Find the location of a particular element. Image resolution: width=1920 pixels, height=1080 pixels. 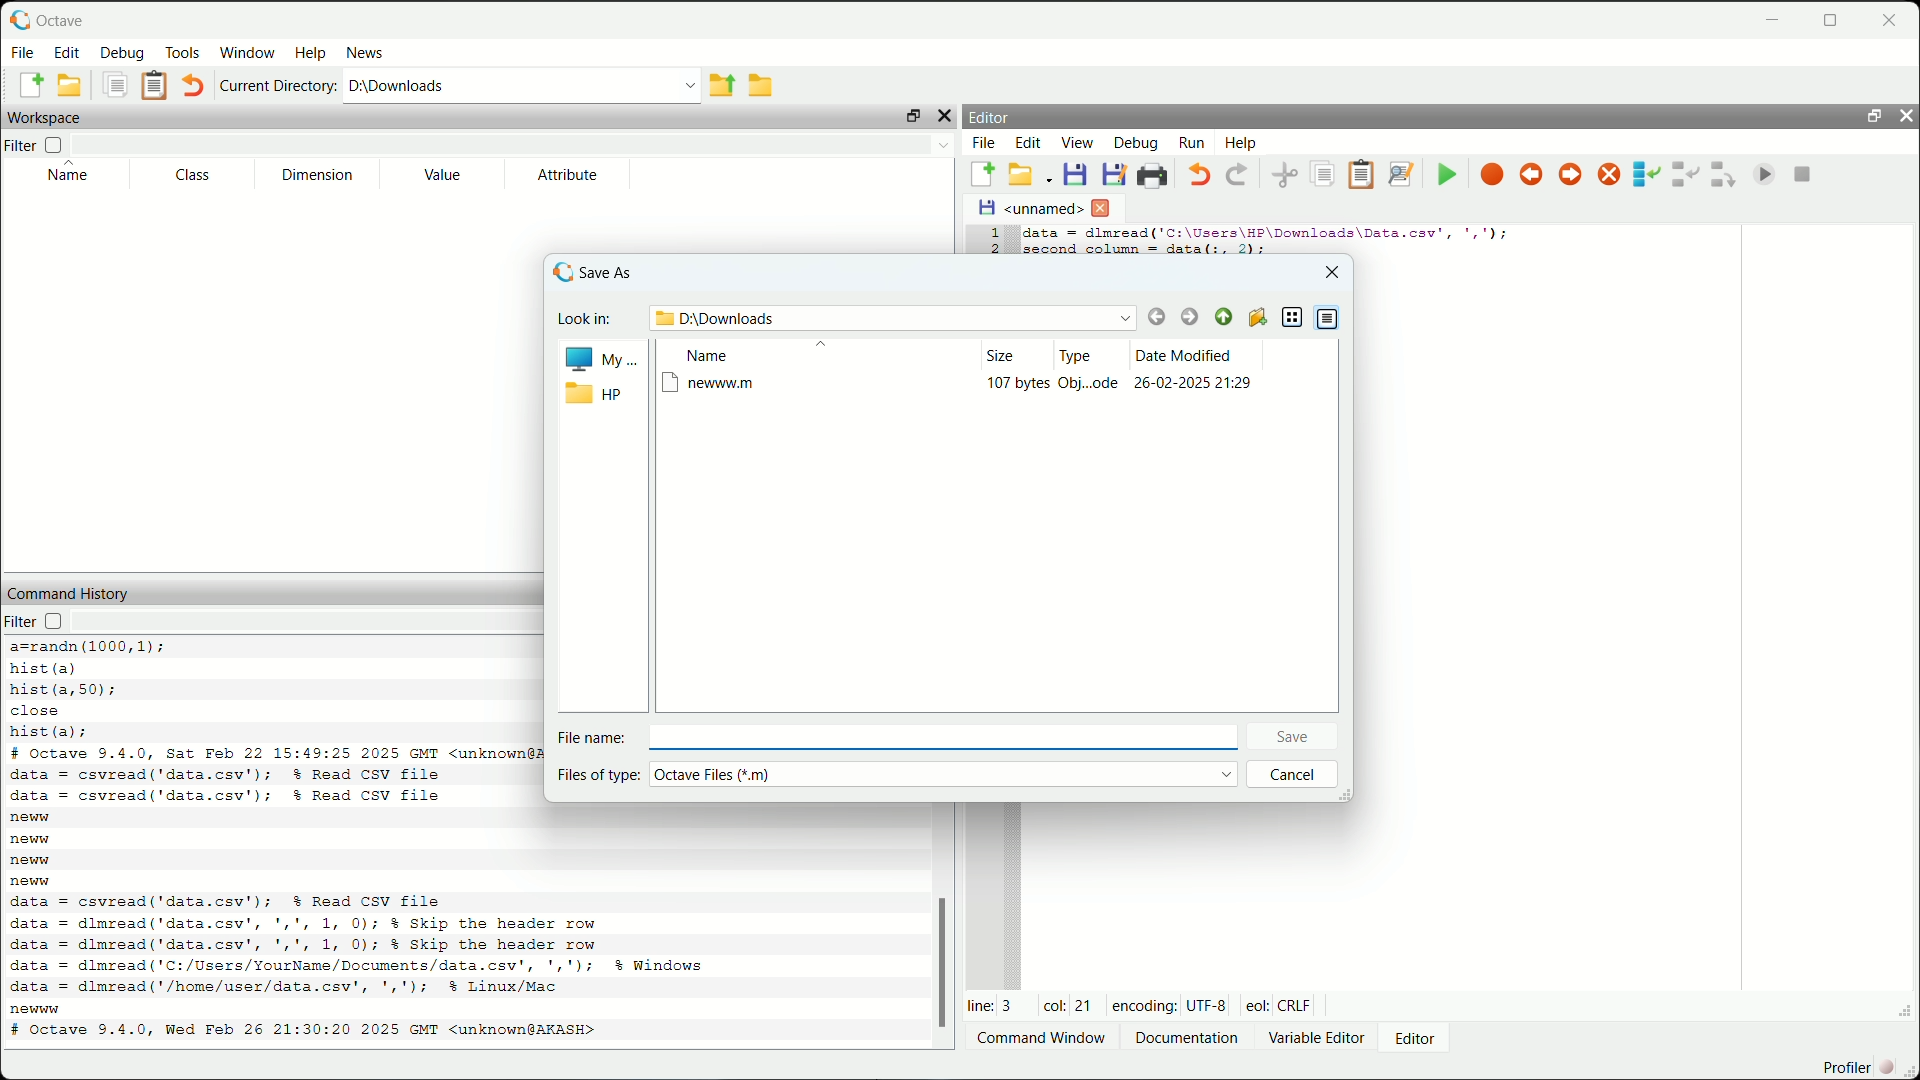

serial numbers is located at coordinates (992, 237).